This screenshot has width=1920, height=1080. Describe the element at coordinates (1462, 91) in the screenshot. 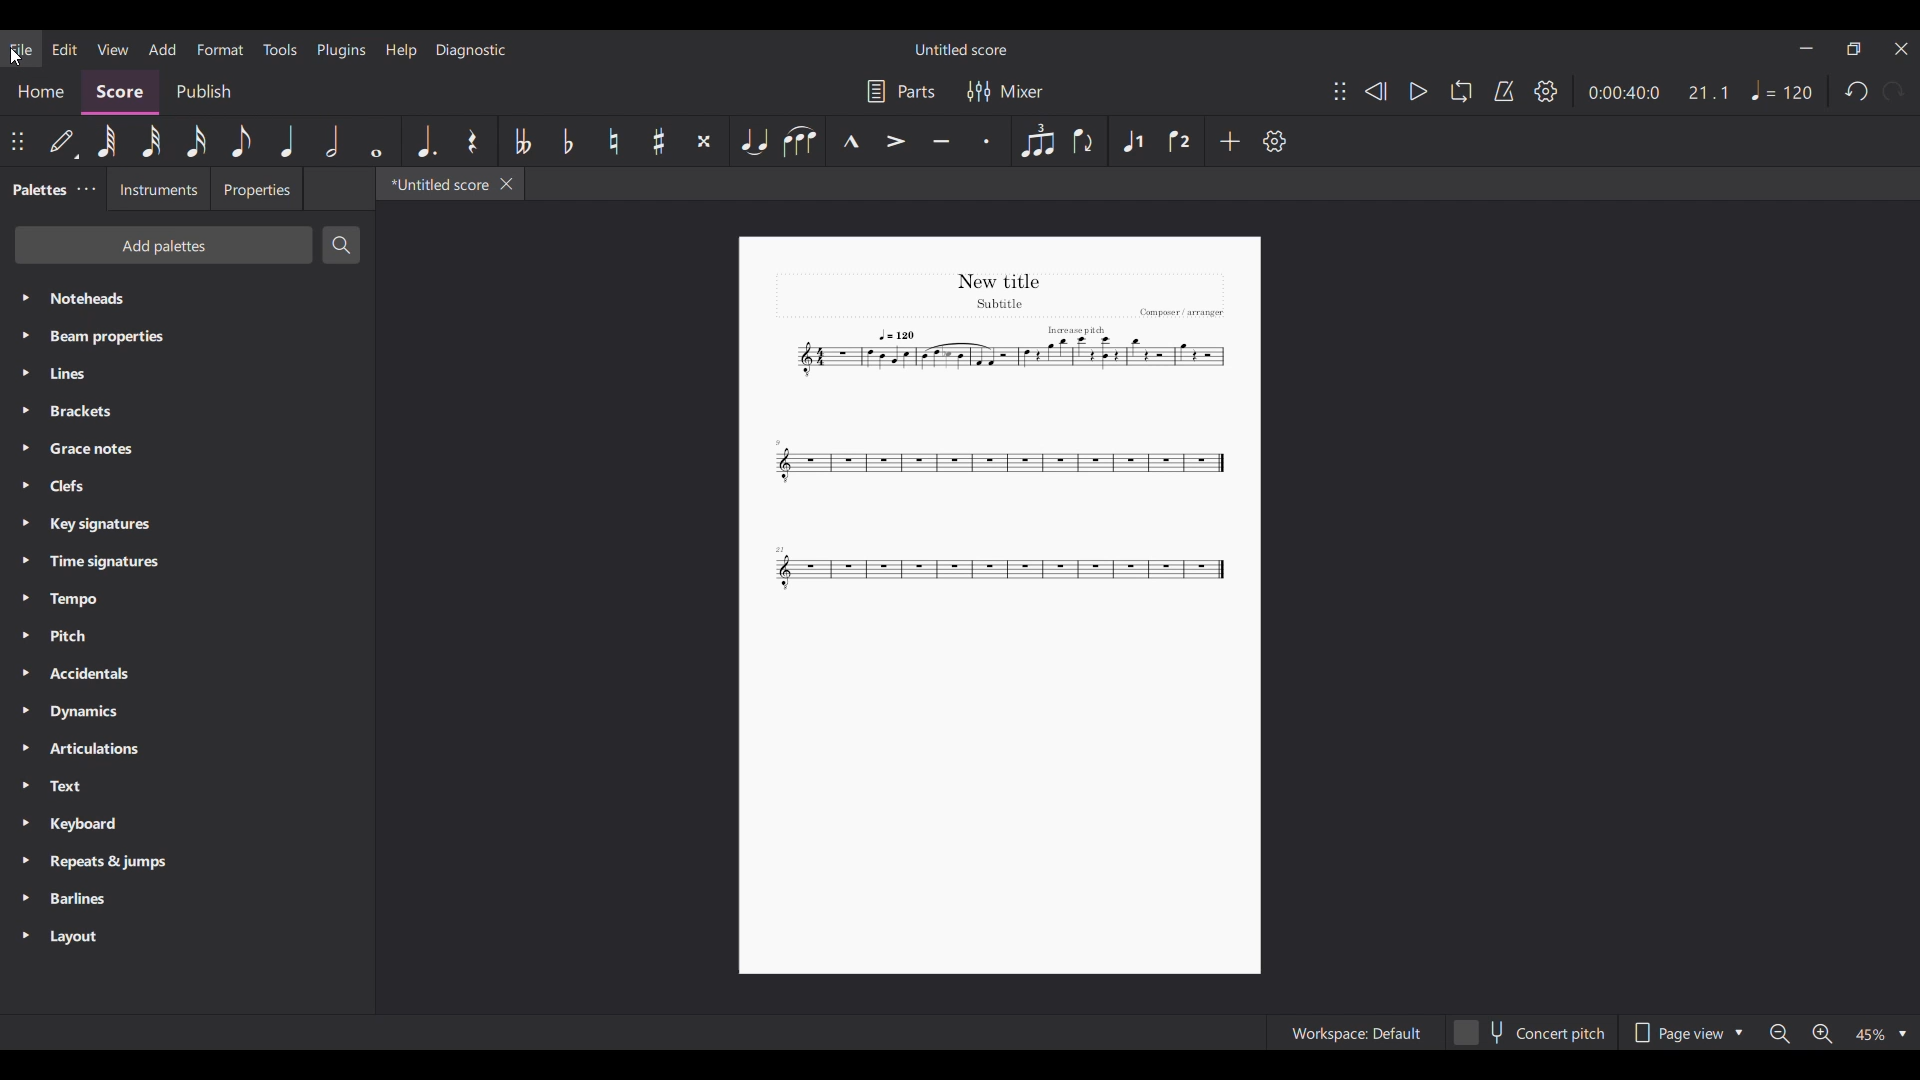

I see `Loop playback` at that location.